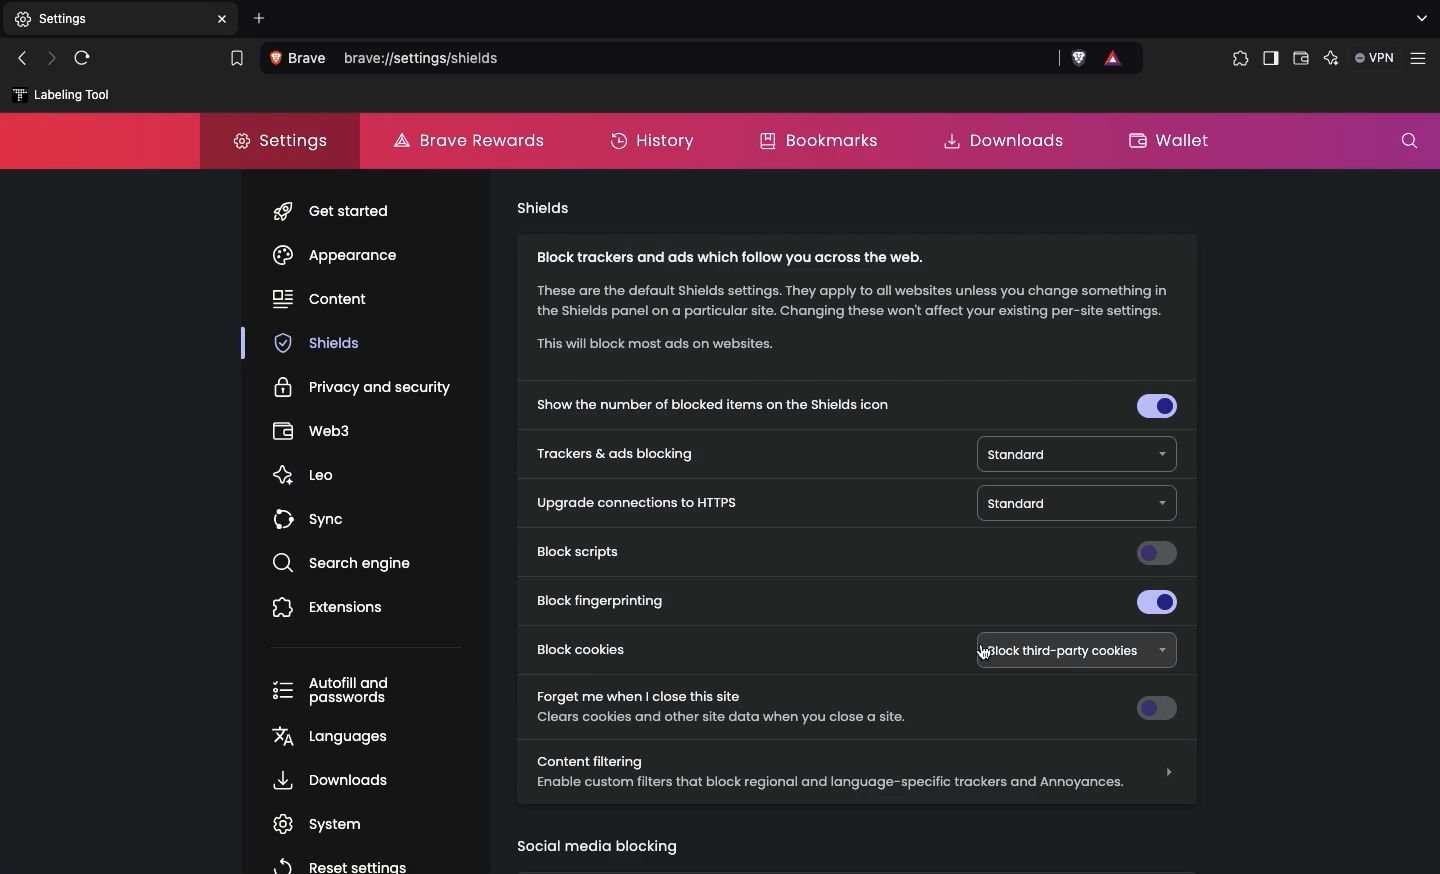  What do you see at coordinates (335, 738) in the screenshot?
I see `languages` at bounding box center [335, 738].